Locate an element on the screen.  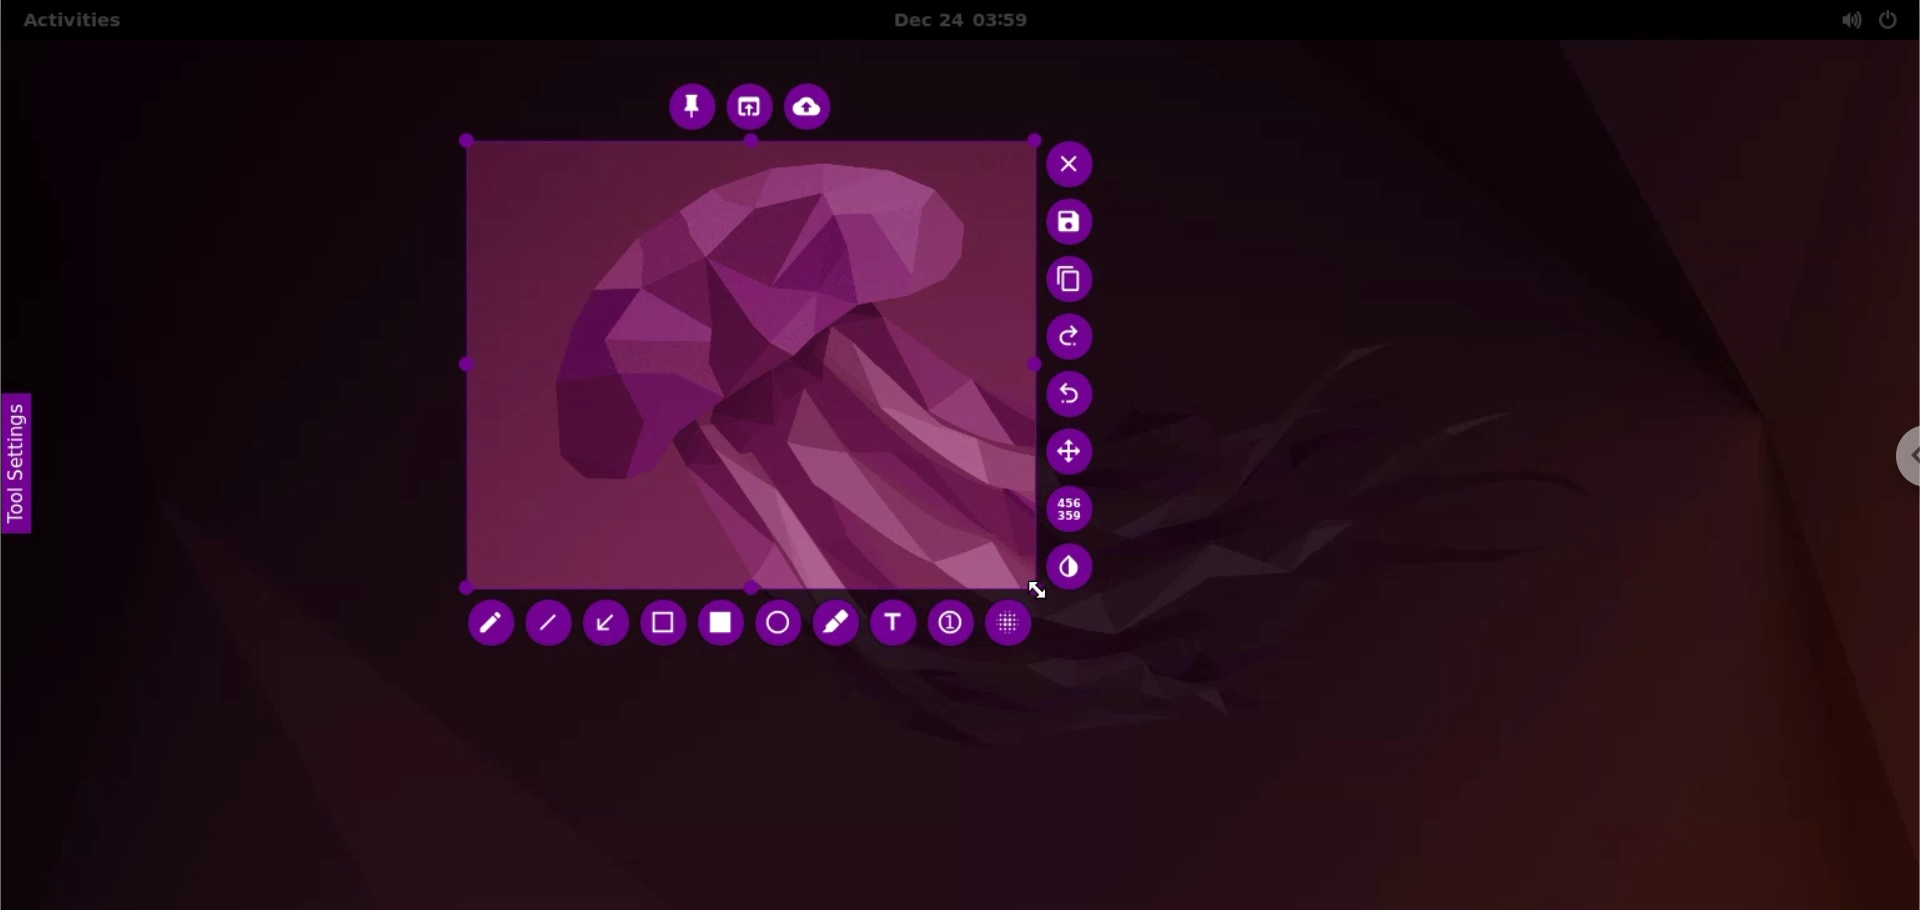
rectangluar selection is located at coordinates (663, 623).